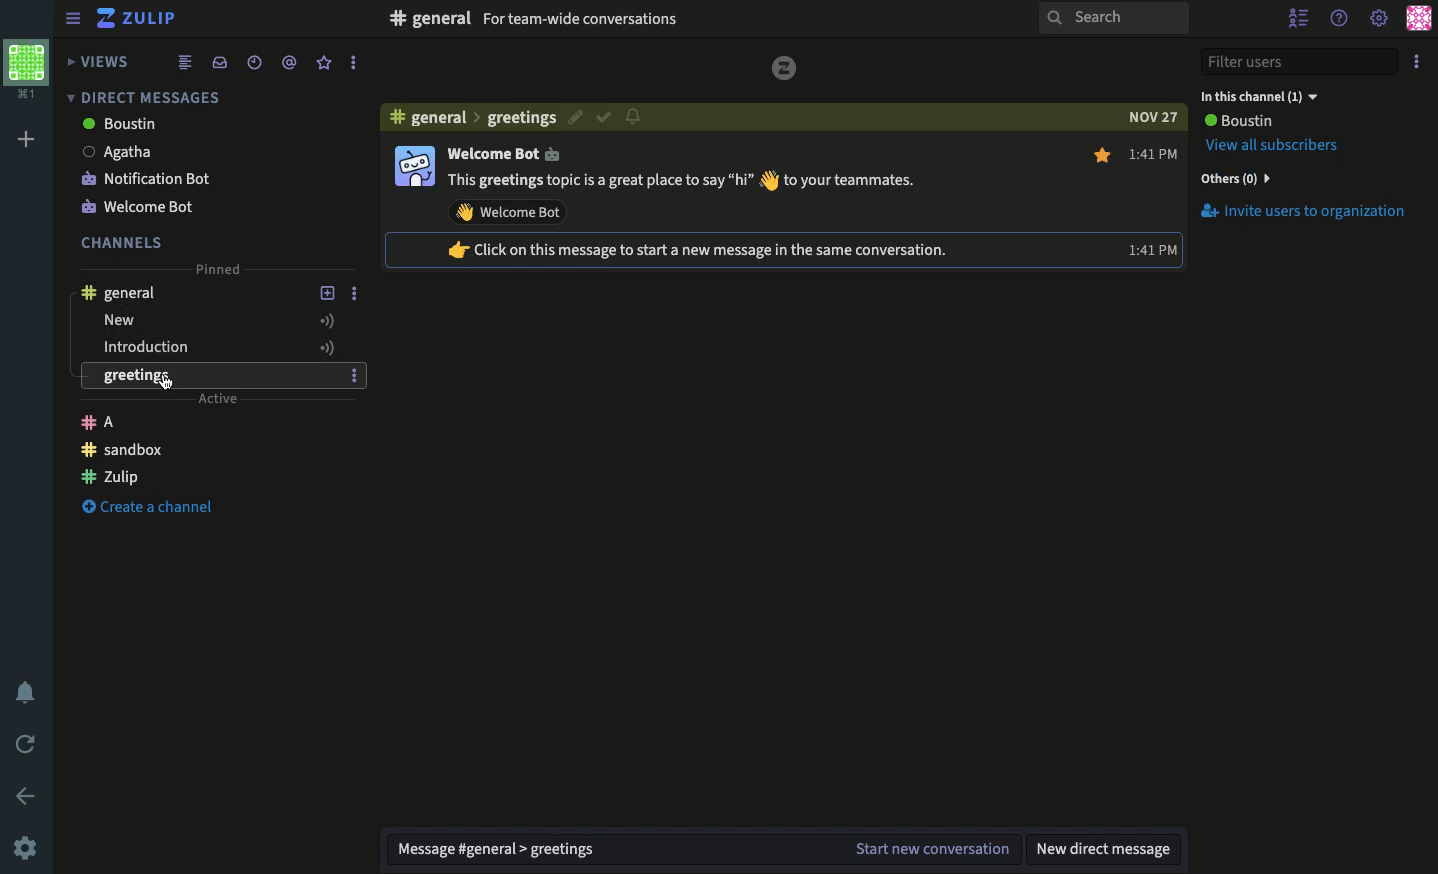 This screenshot has width=1438, height=874. I want to click on Resolved, so click(603, 116).